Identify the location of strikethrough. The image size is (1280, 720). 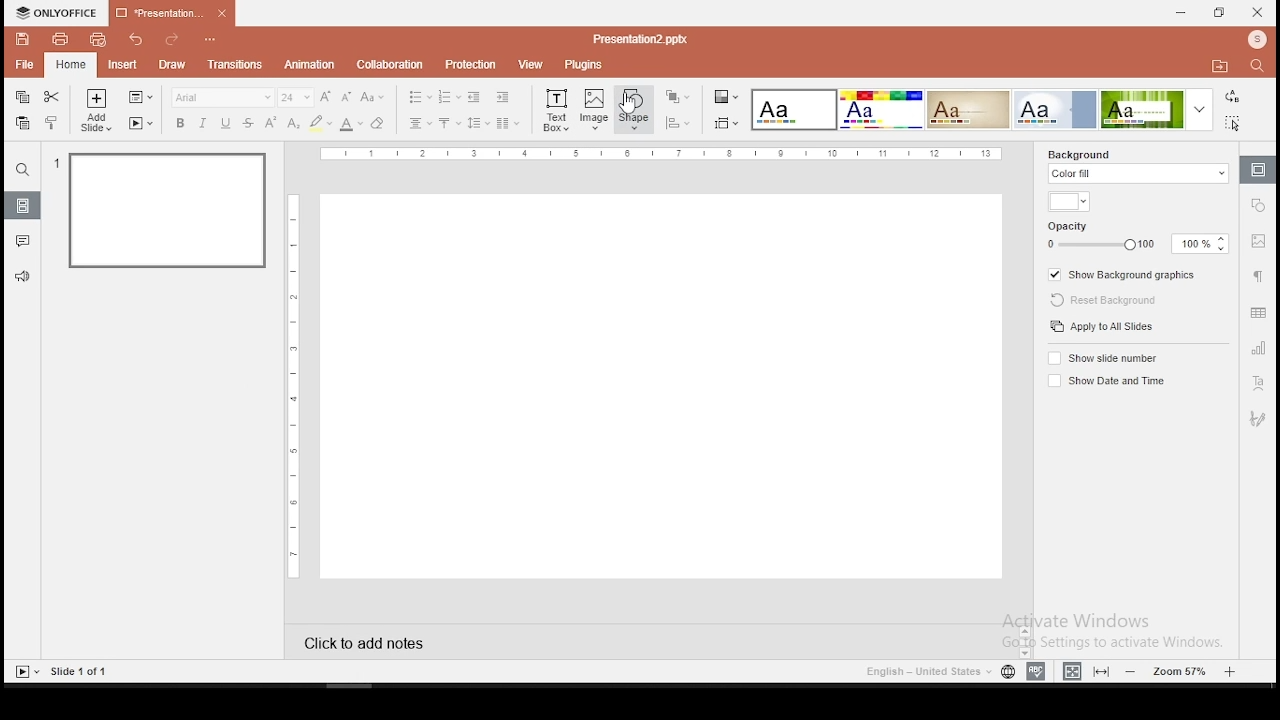
(248, 123).